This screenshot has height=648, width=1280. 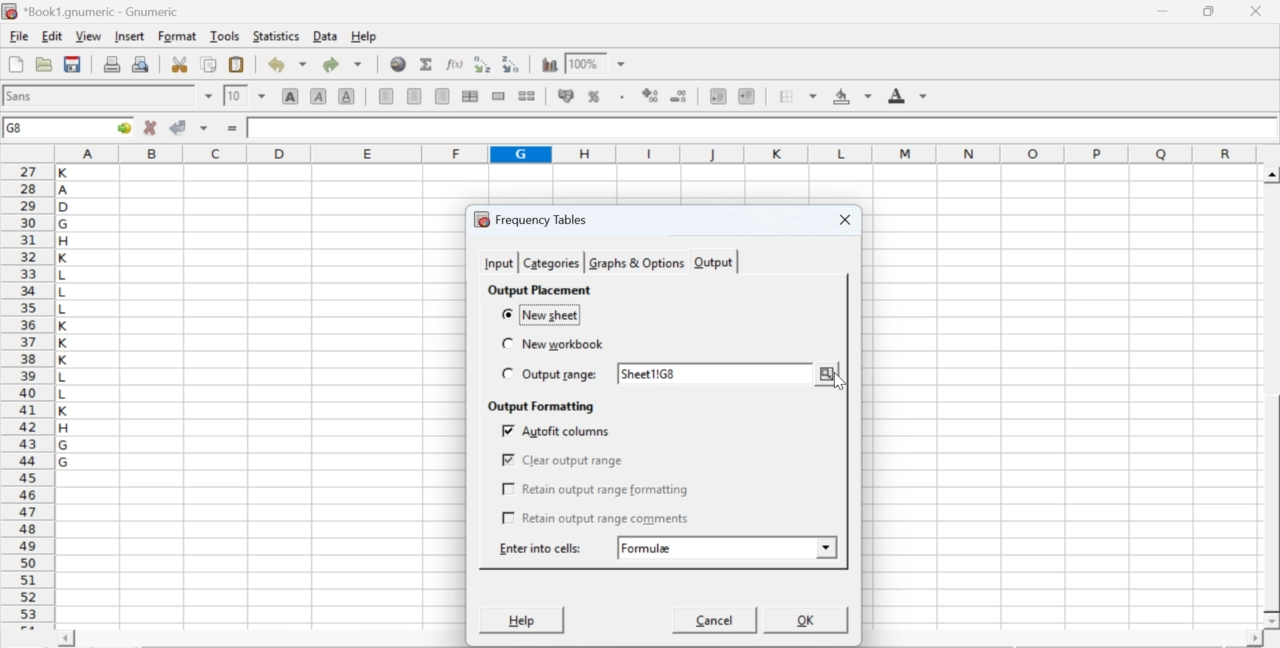 What do you see at coordinates (620, 97) in the screenshot?
I see `Set the format of the selected cells to include a thousands separator` at bounding box center [620, 97].